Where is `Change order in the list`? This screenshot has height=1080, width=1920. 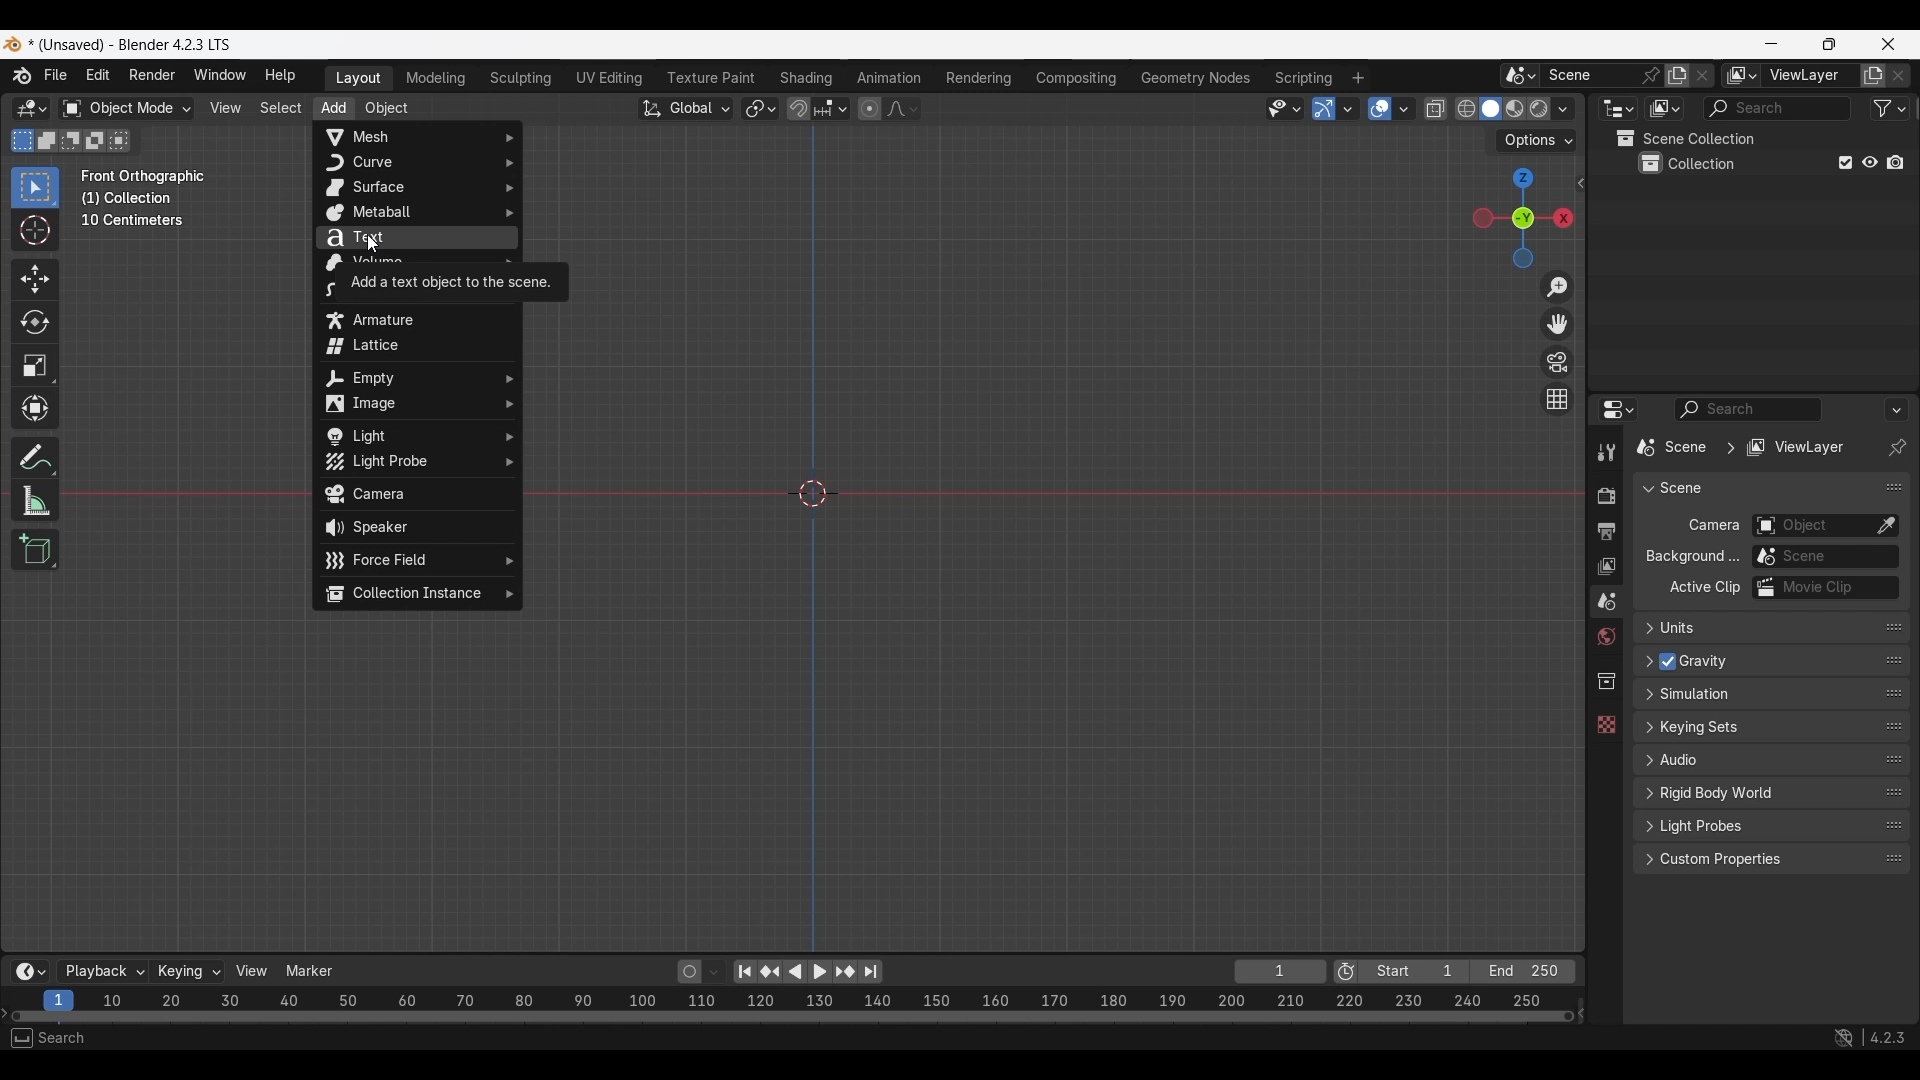 Change order in the list is located at coordinates (1894, 694).